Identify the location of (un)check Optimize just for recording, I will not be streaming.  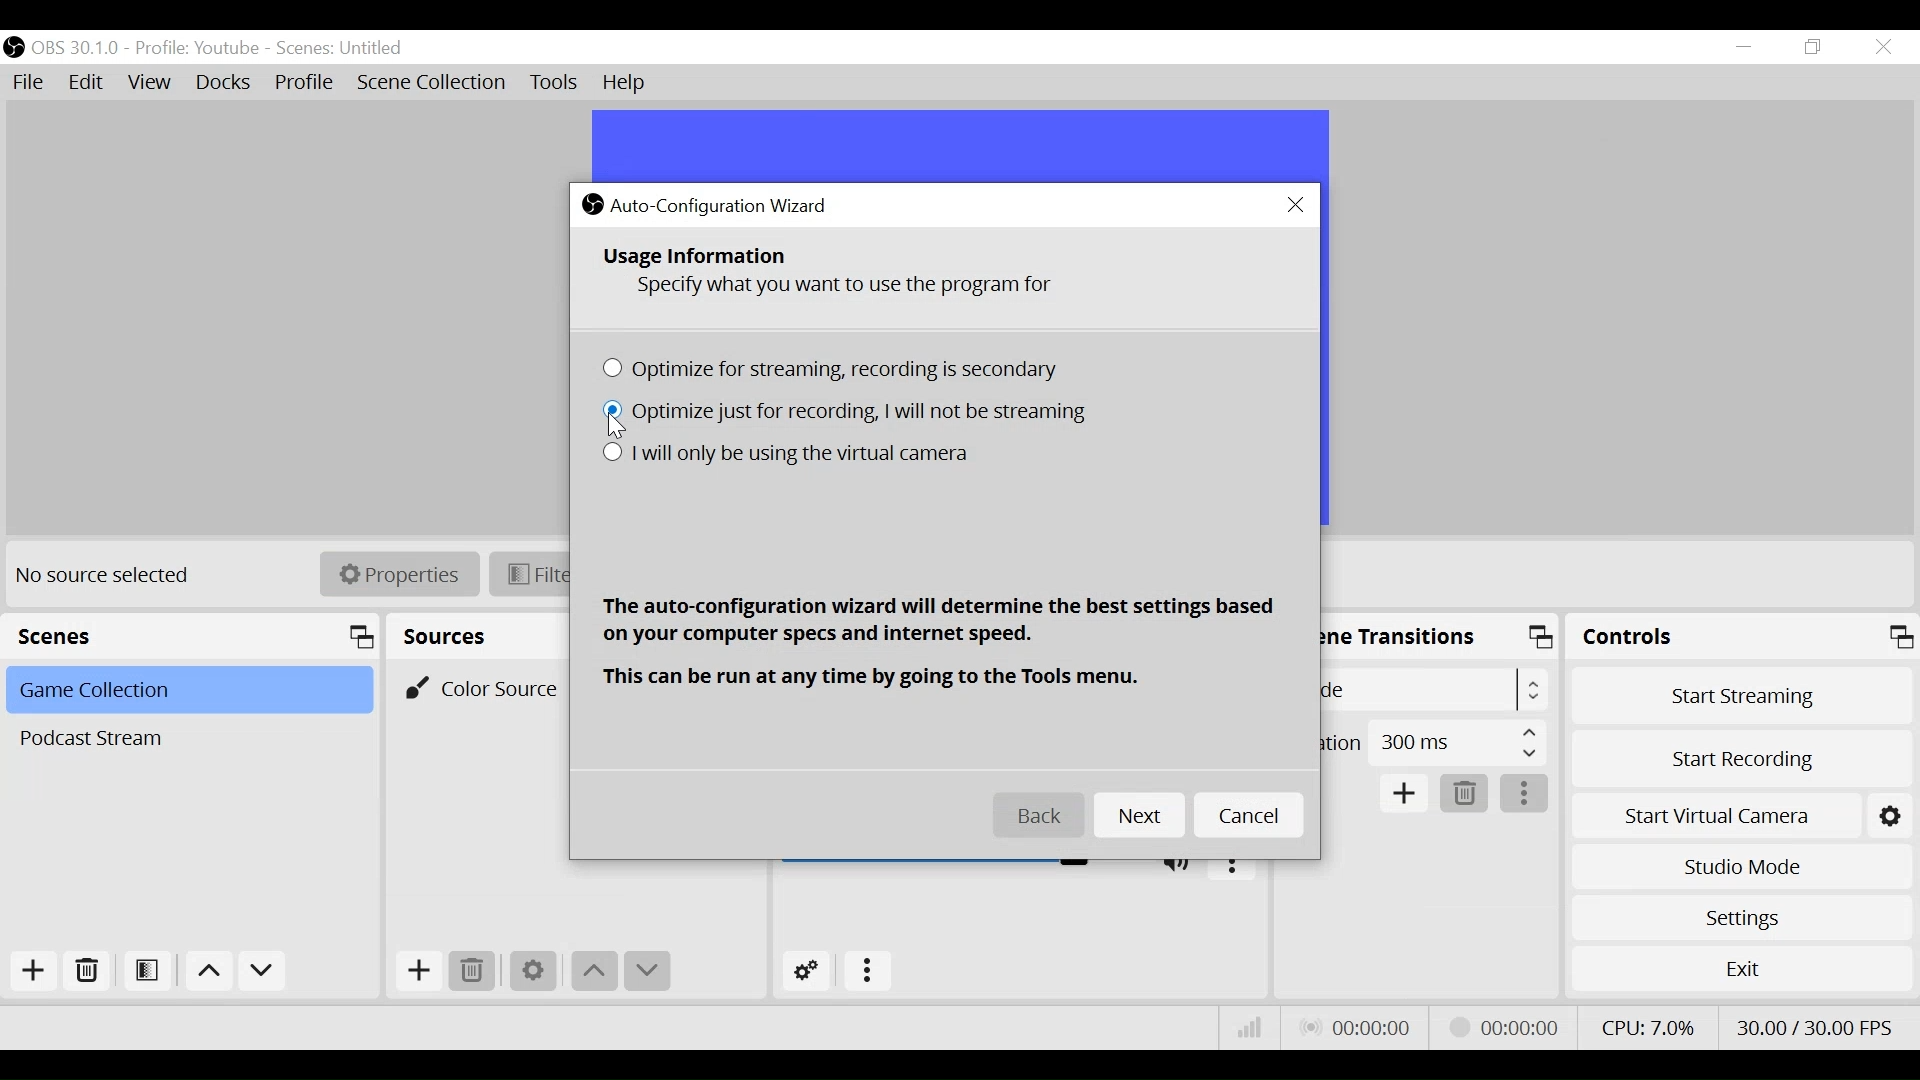
(844, 415).